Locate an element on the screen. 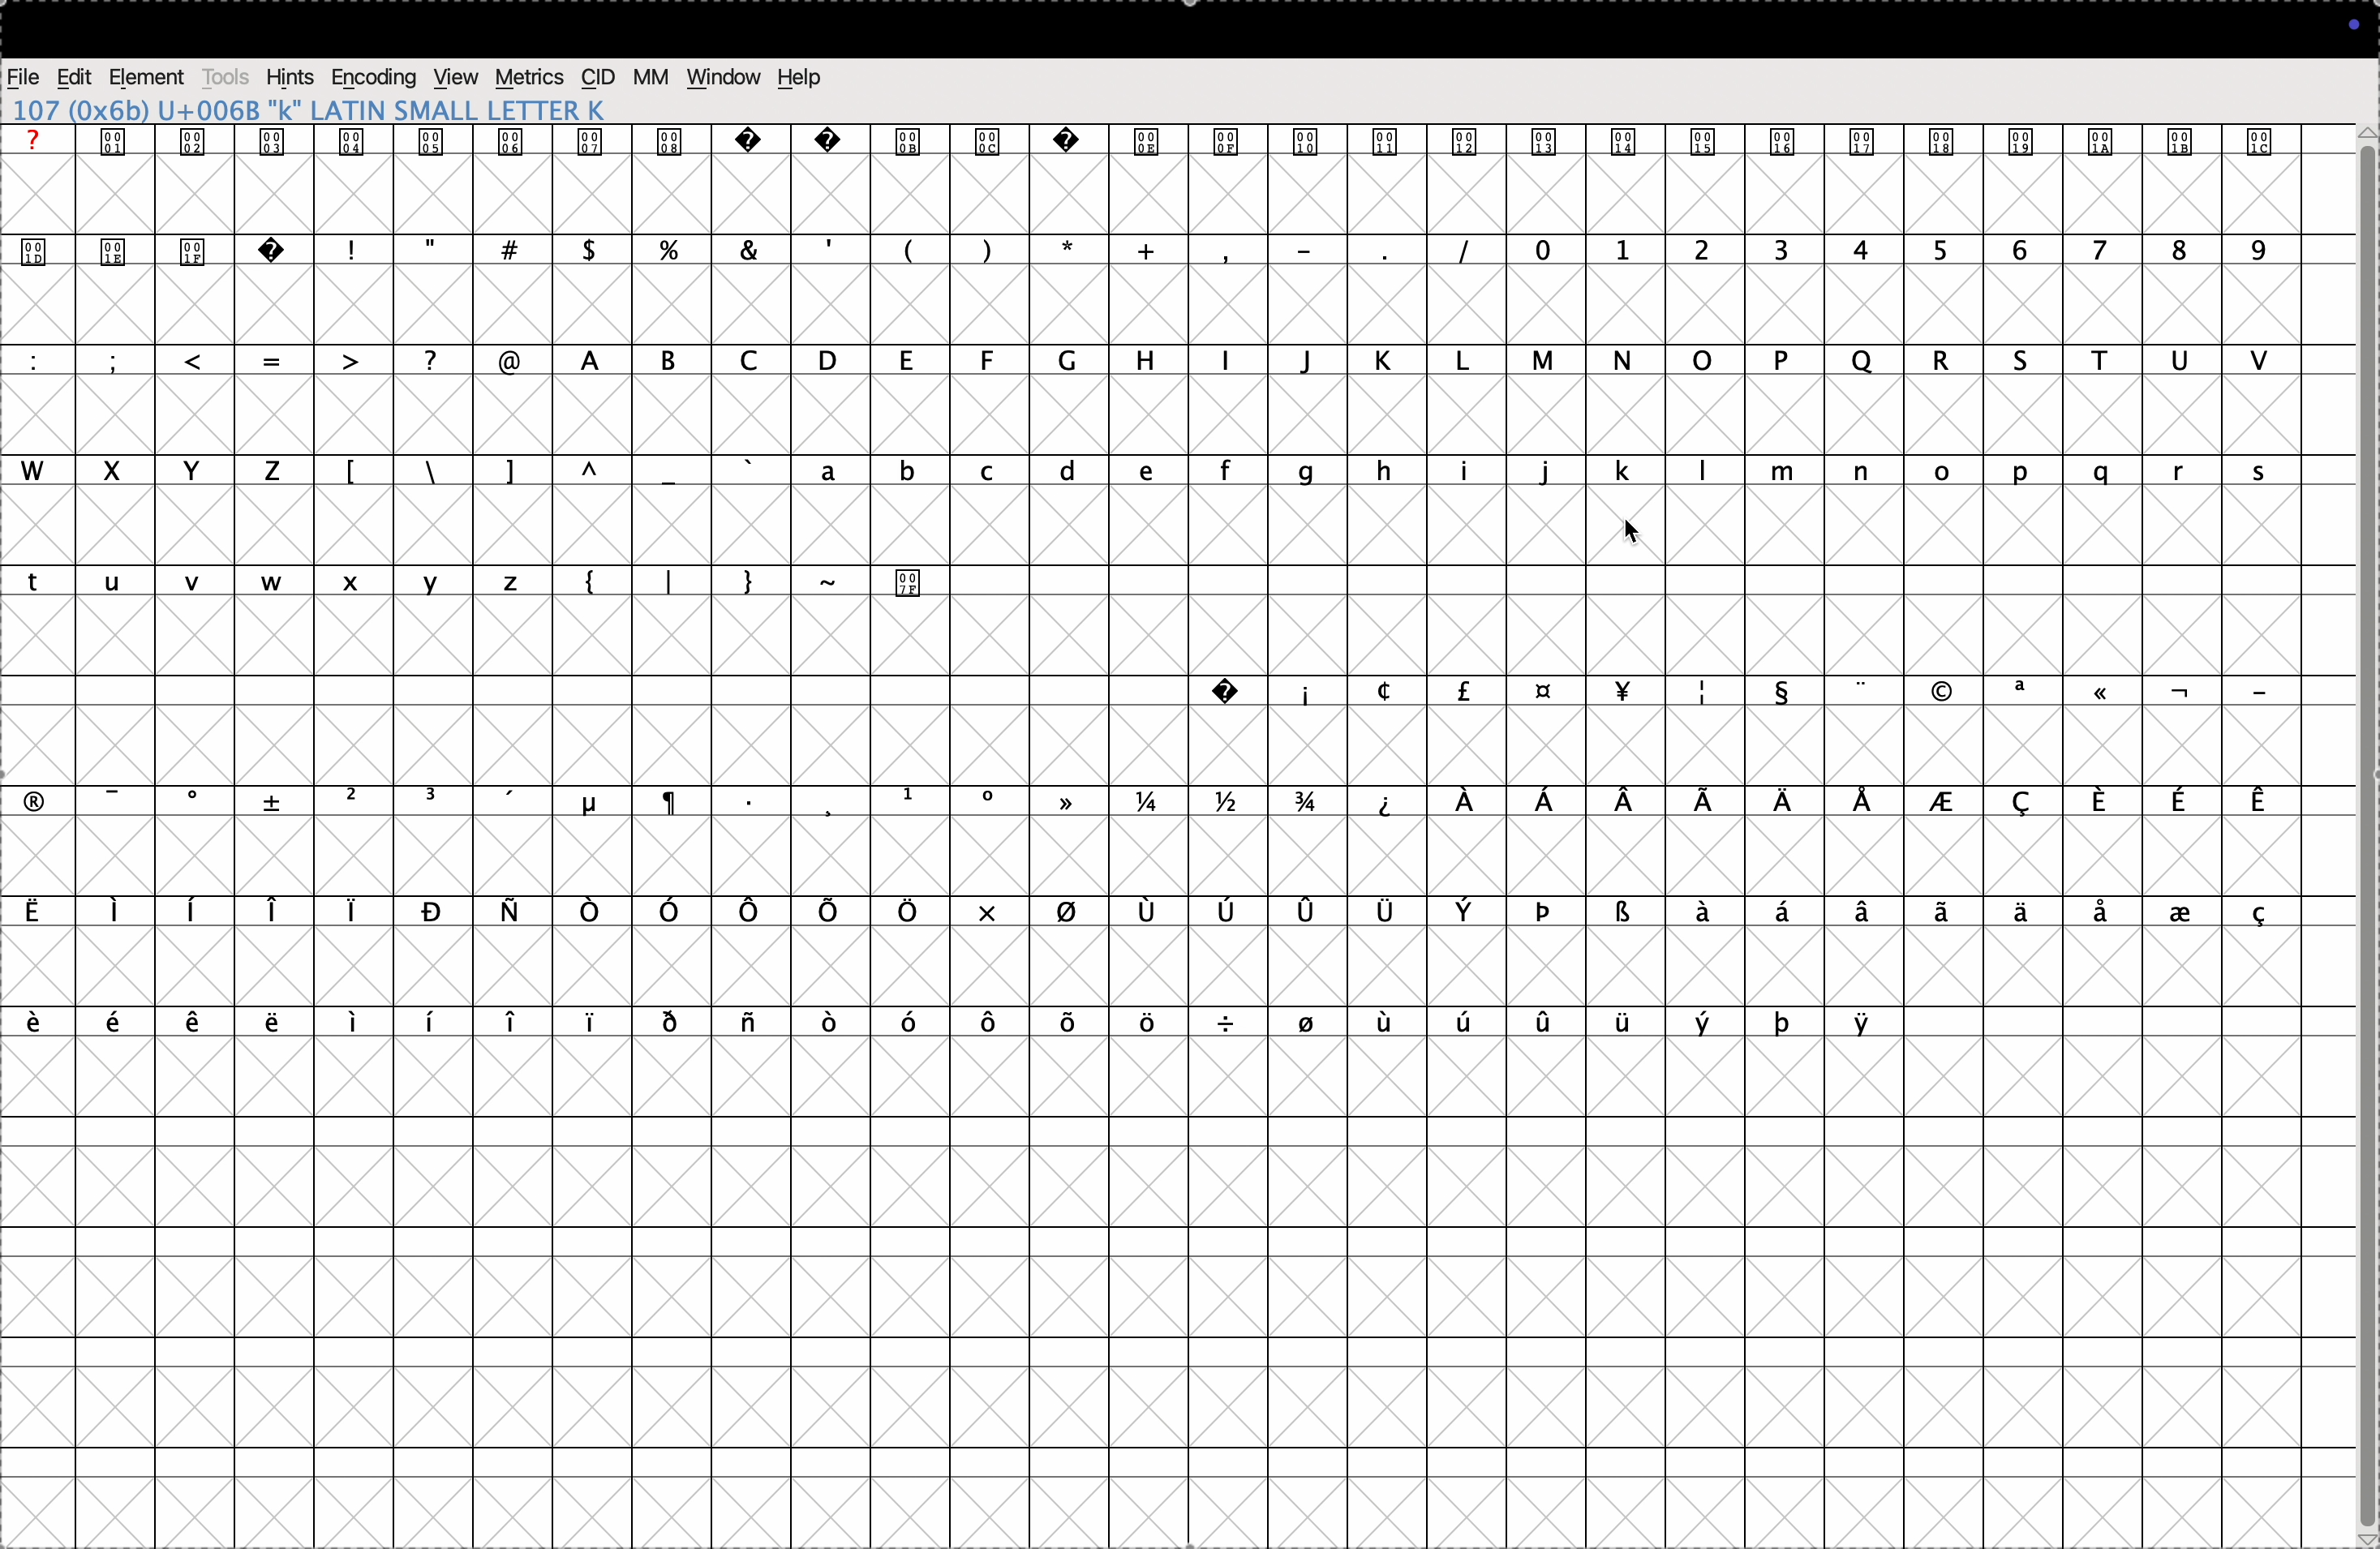 The image size is (2380, 1549). c is located at coordinates (988, 471).